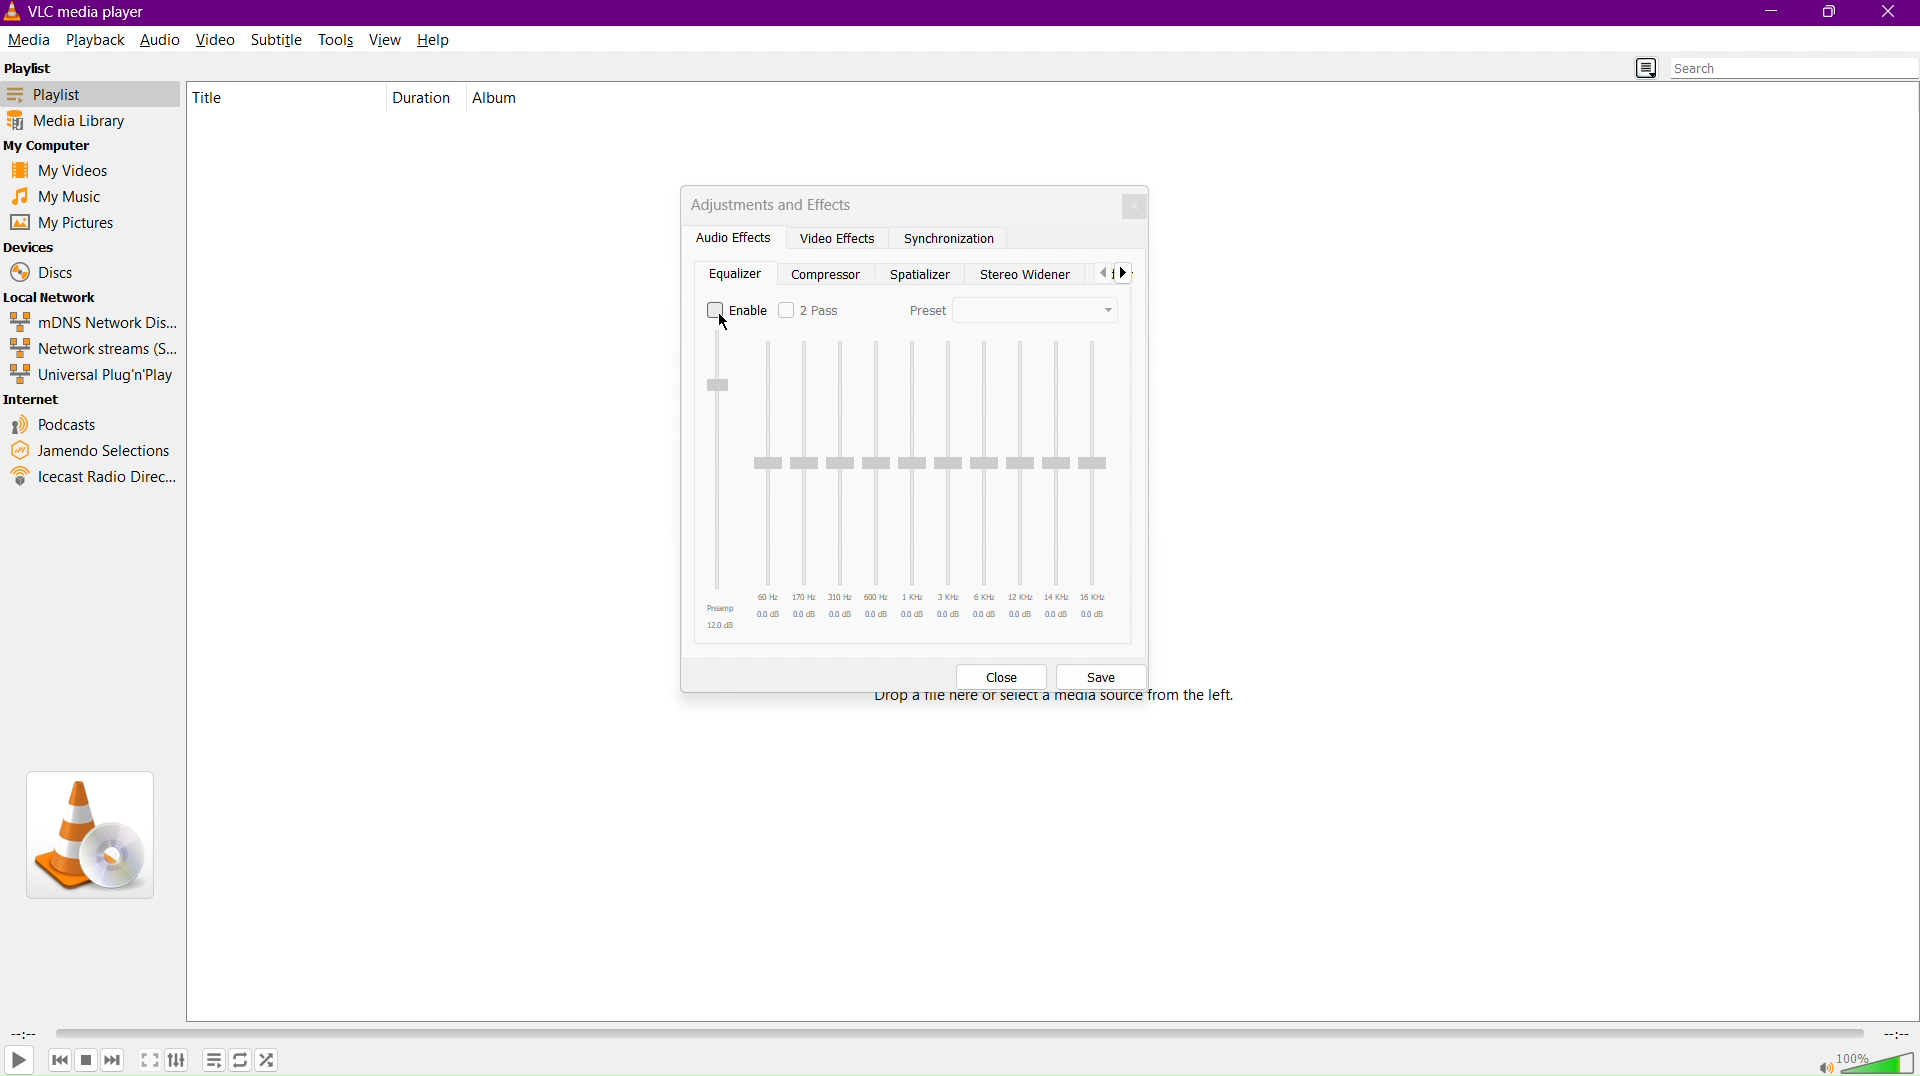  Describe the element at coordinates (736, 237) in the screenshot. I see `Audio Effects` at that location.